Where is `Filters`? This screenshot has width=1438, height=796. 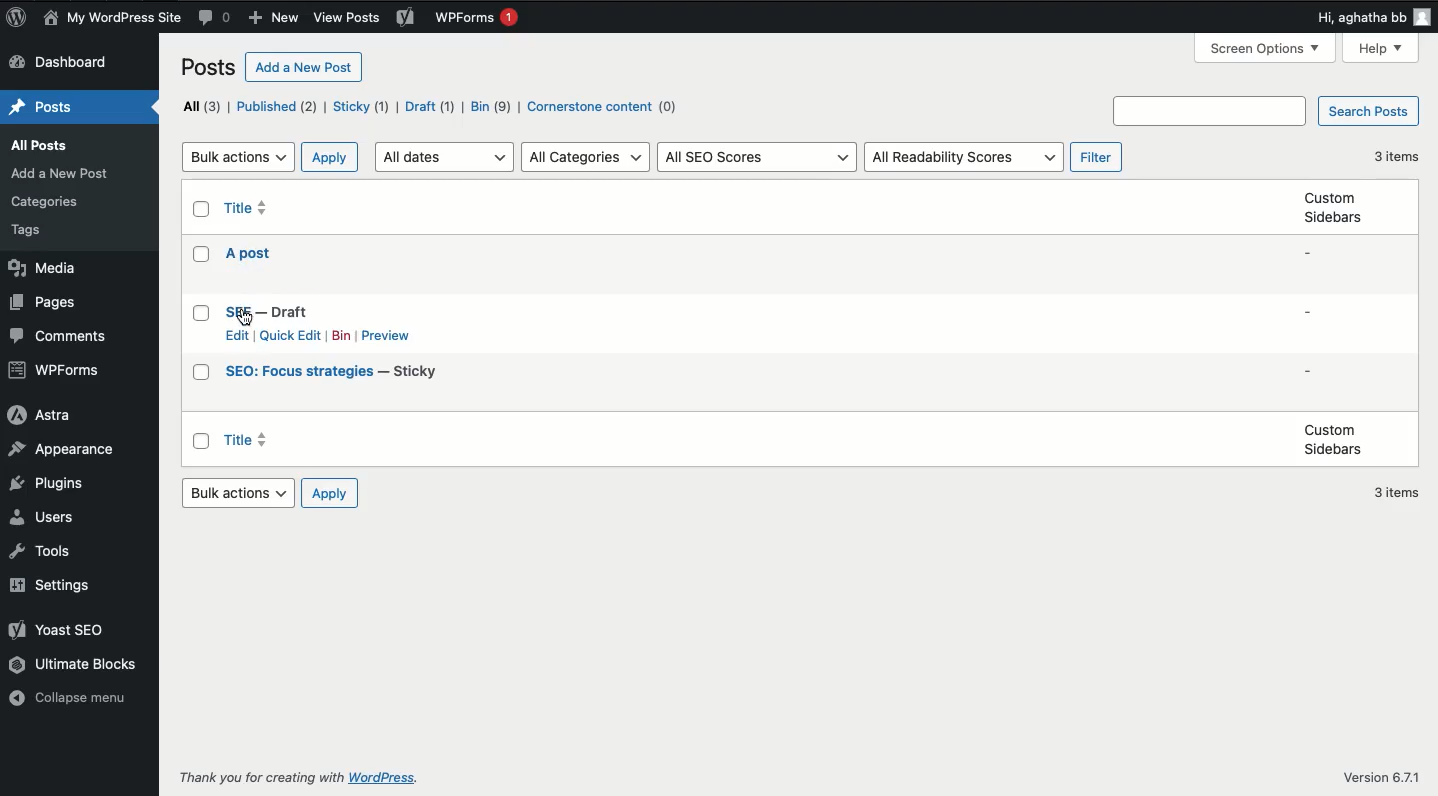 Filters is located at coordinates (1097, 156).